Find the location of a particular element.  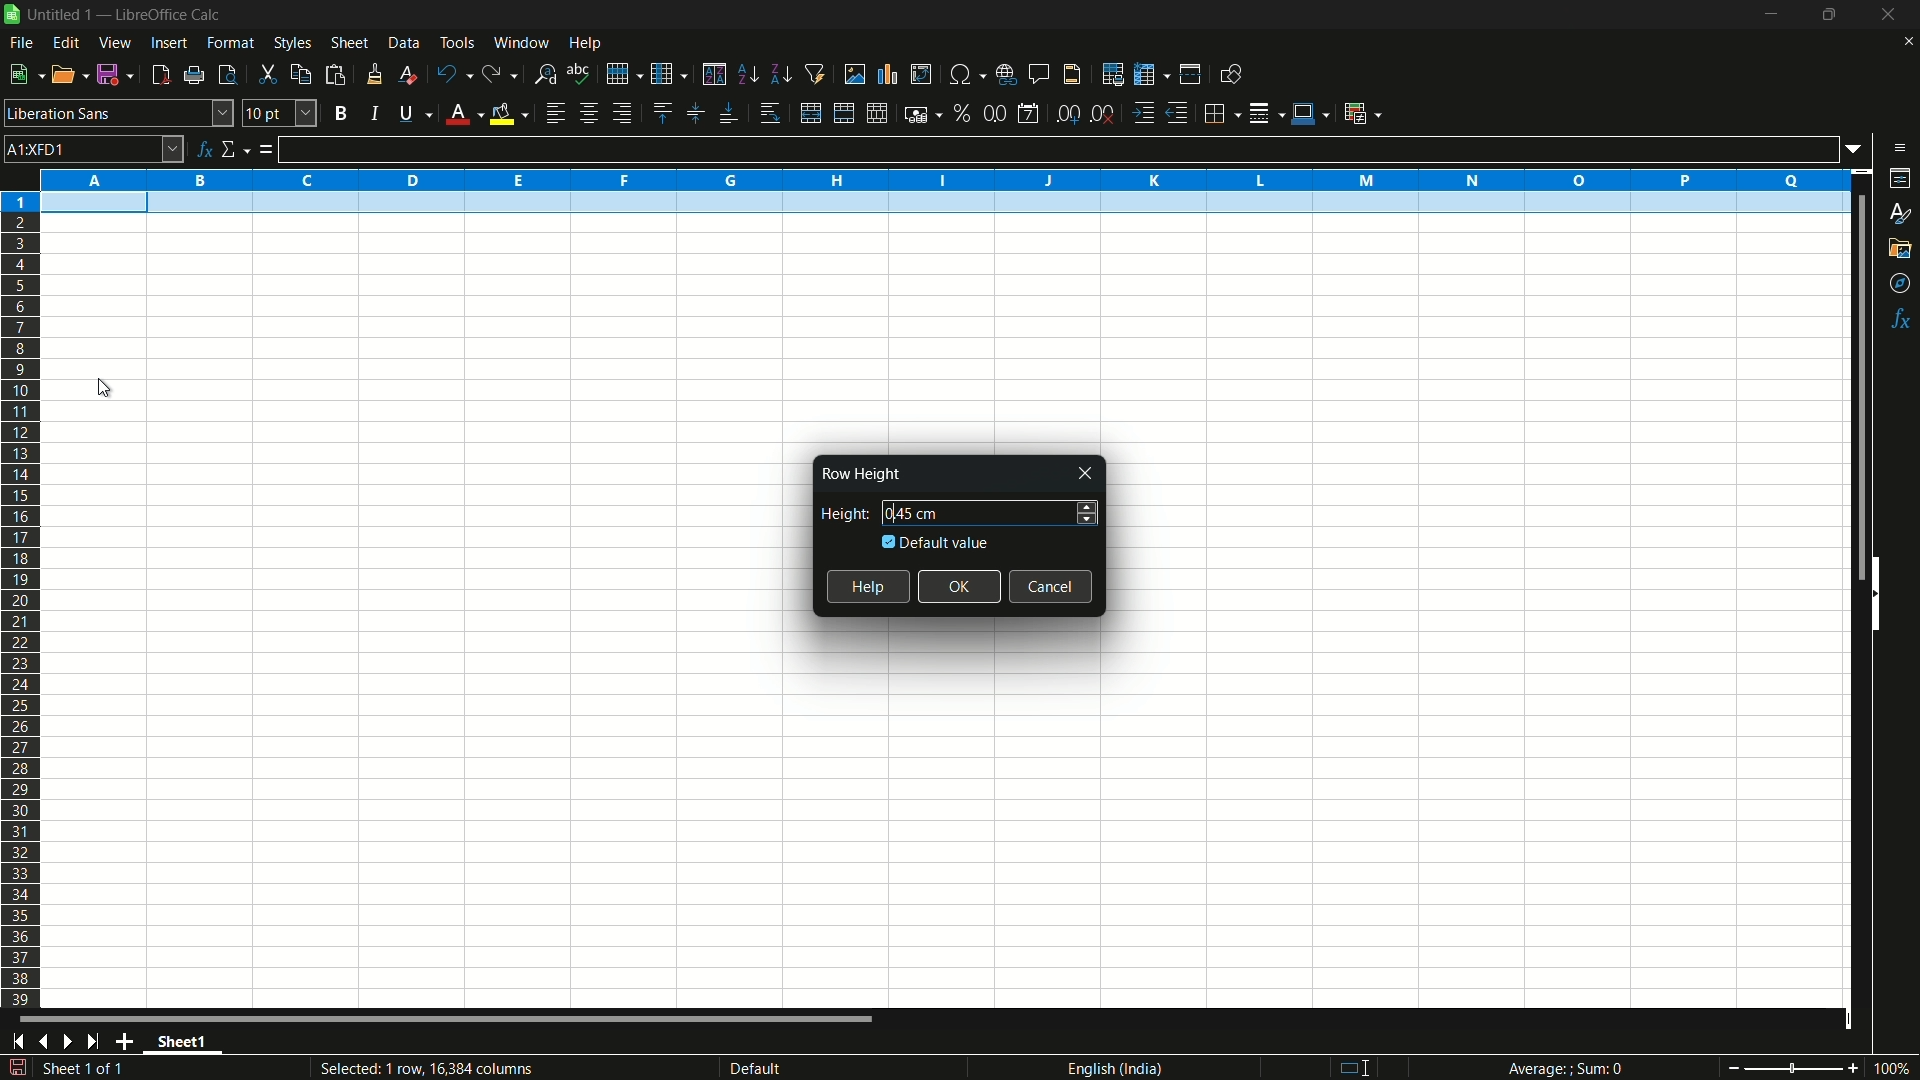

font size is located at coordinates (280, 113).